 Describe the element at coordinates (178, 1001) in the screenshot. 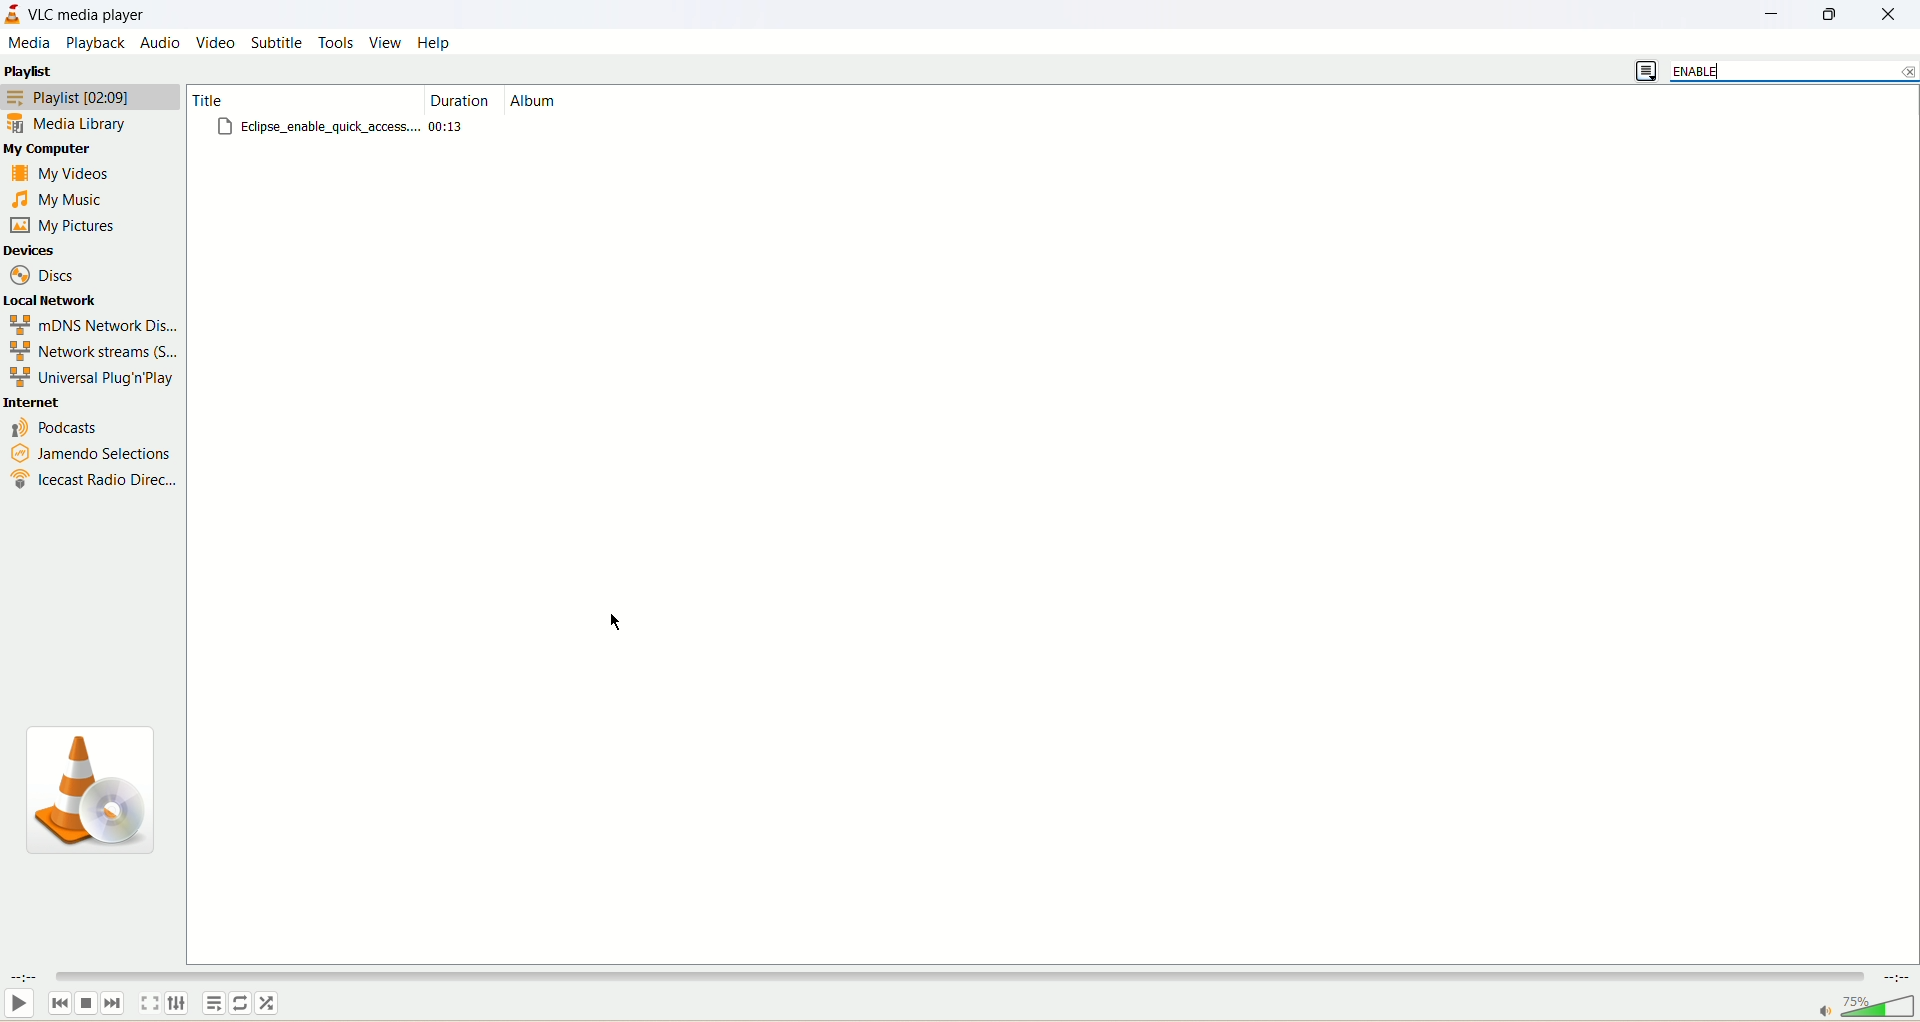

I see `extended settings` at that location.